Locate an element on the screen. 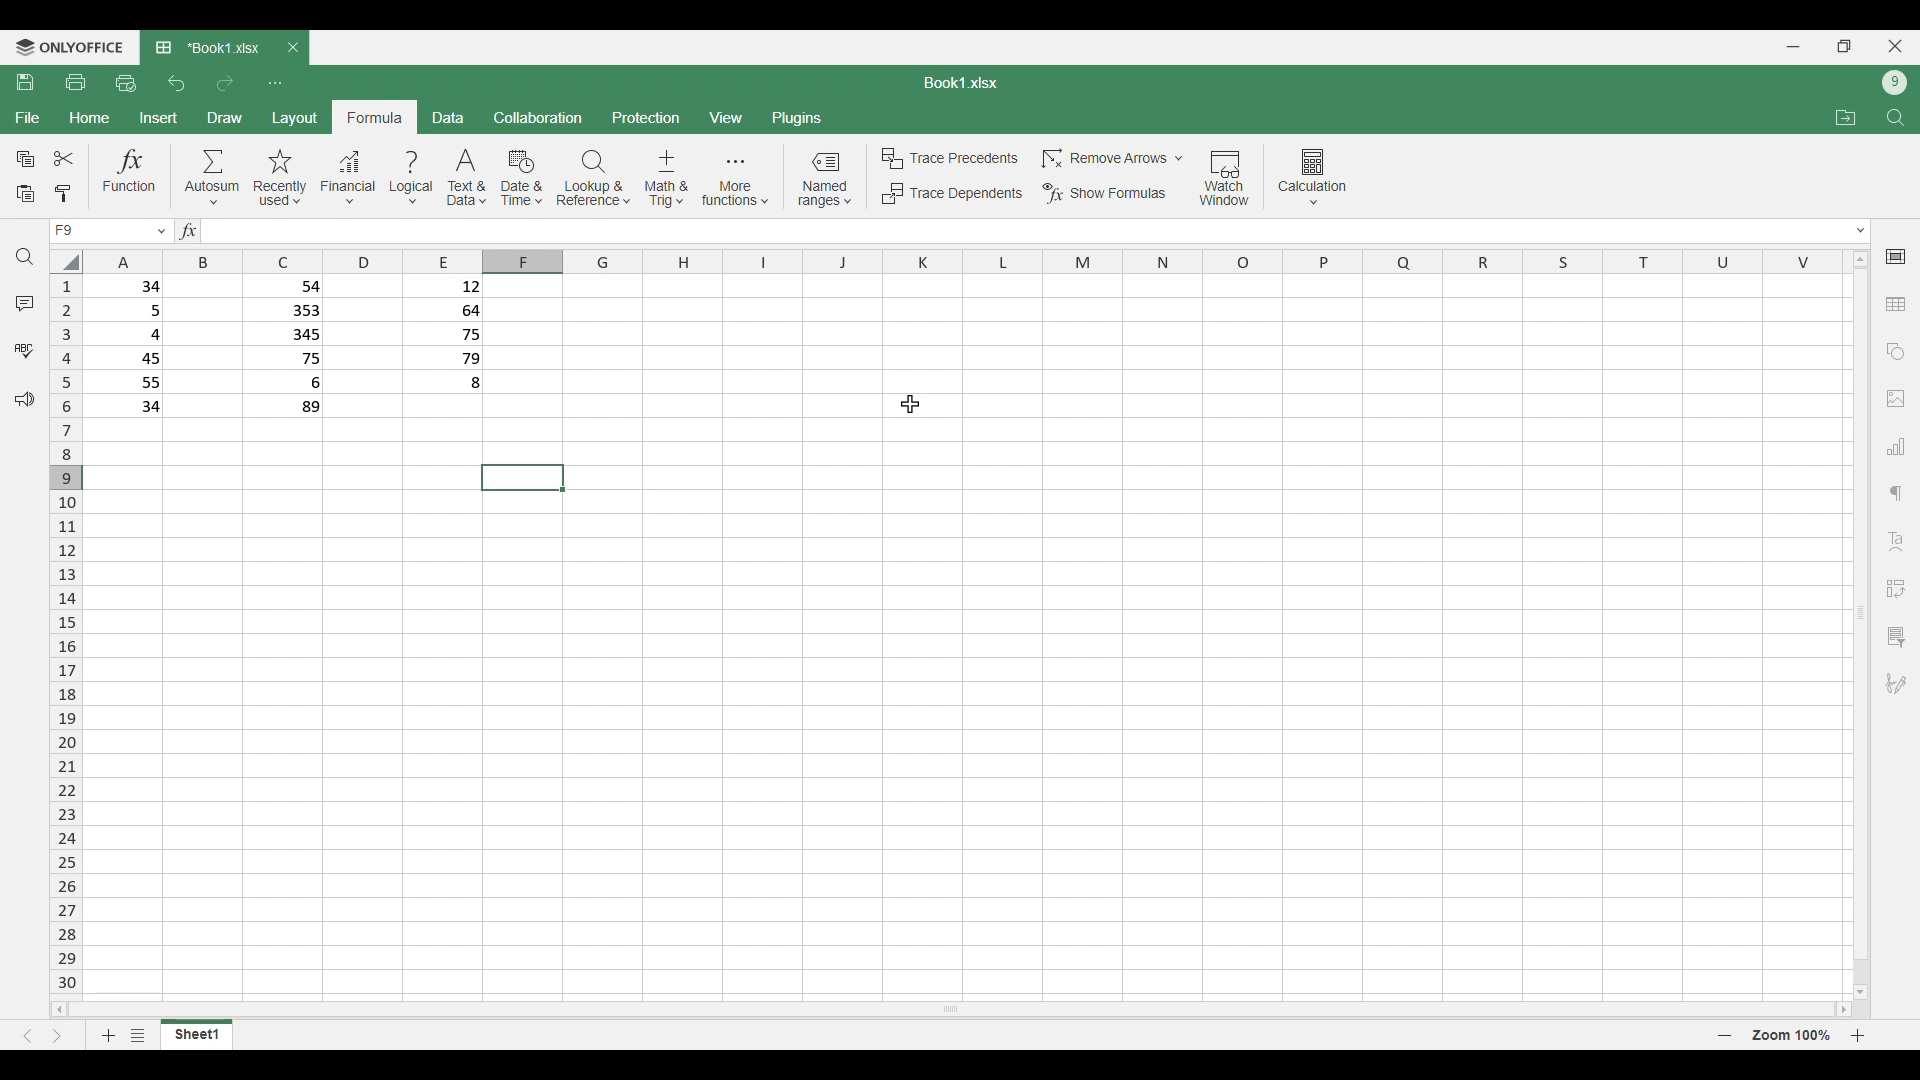  Named ranges is located at coordinates (824, 179).